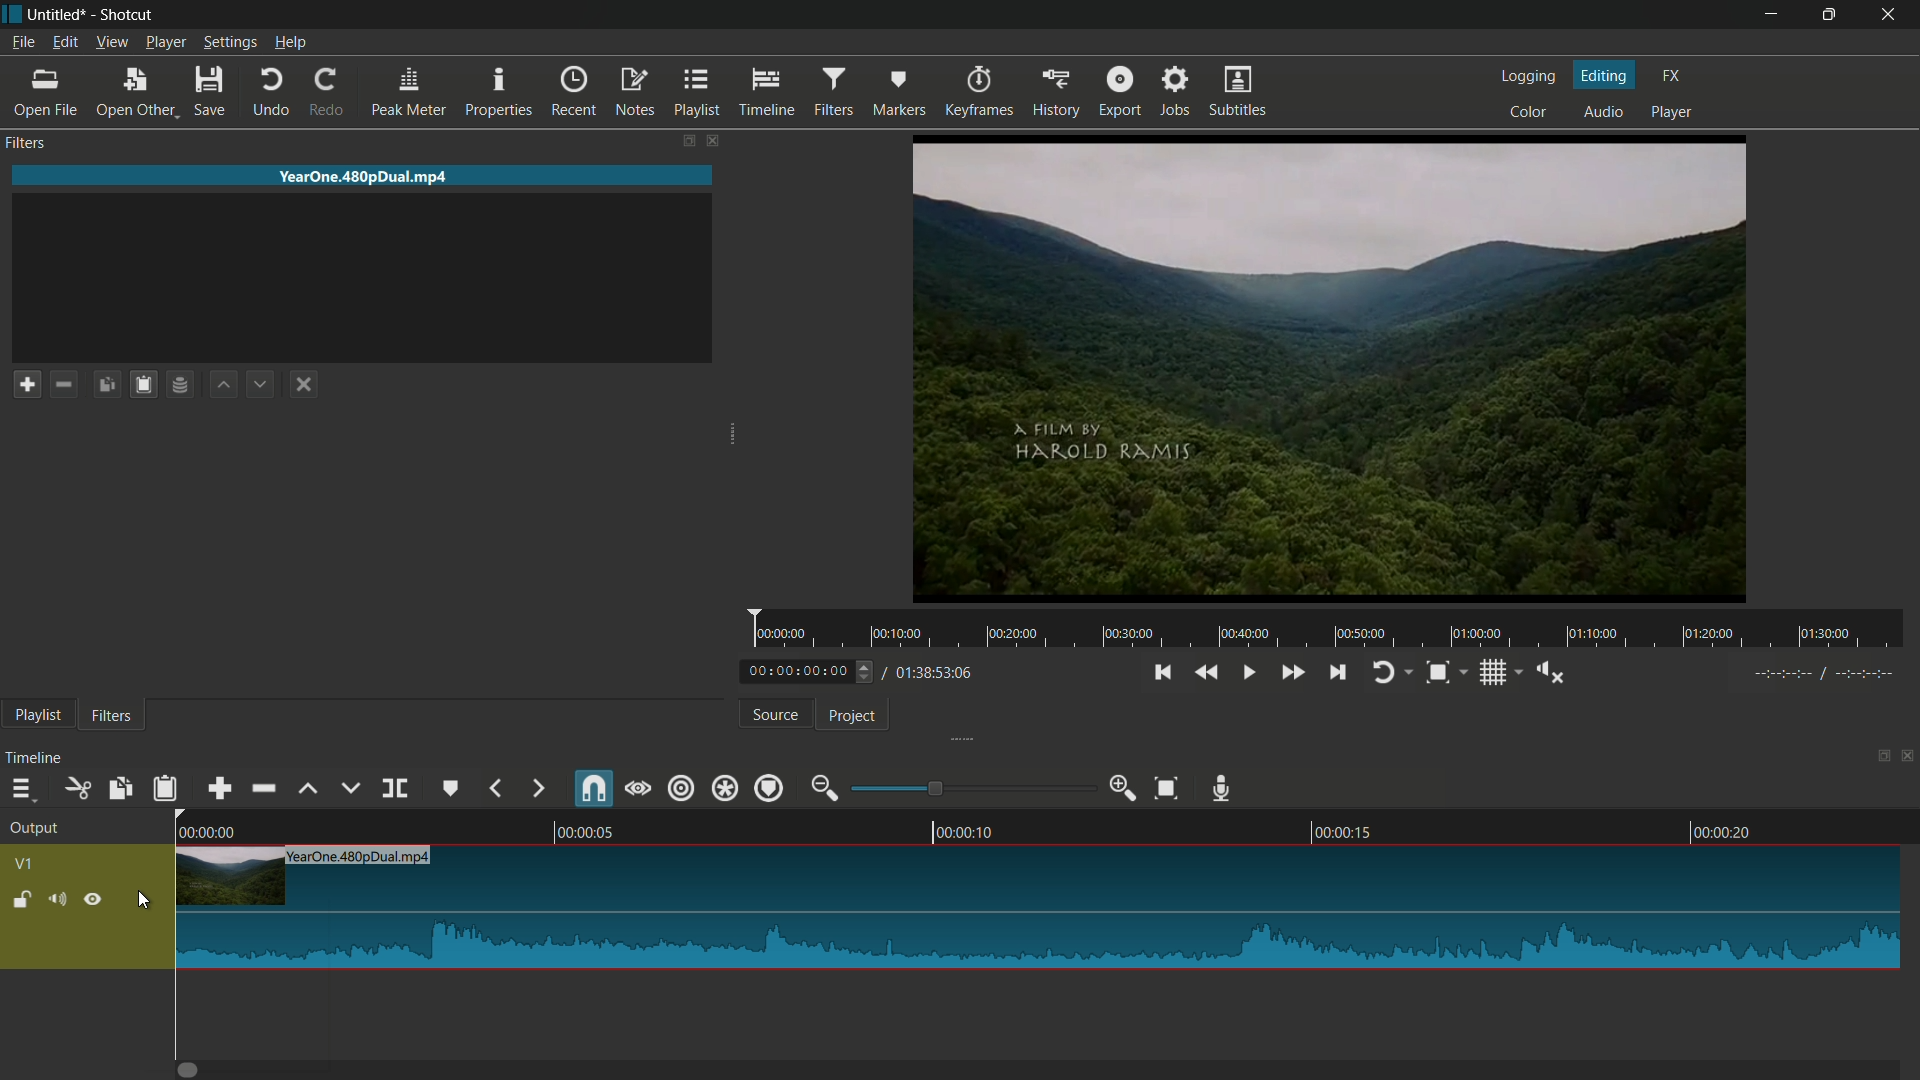  Describe the element at coordinates (164, 787) in the screenshot. I see `paste` at that location.